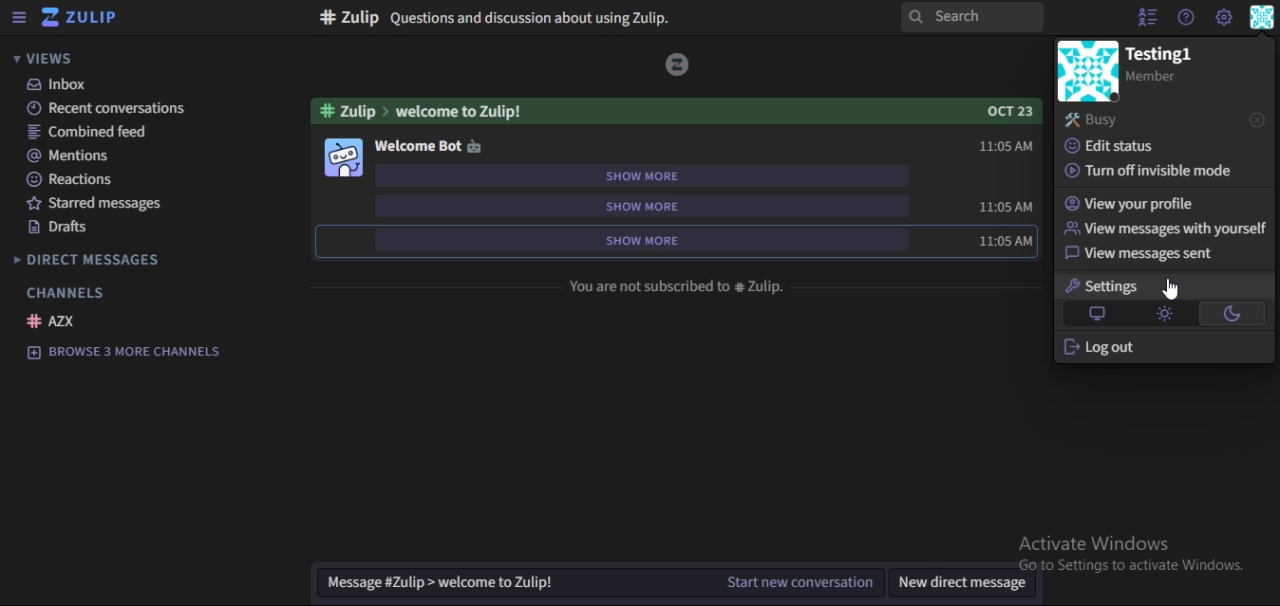 The height and width of the screenshot is (606, 1280). I want to click on combined feed, so click(89, 131).